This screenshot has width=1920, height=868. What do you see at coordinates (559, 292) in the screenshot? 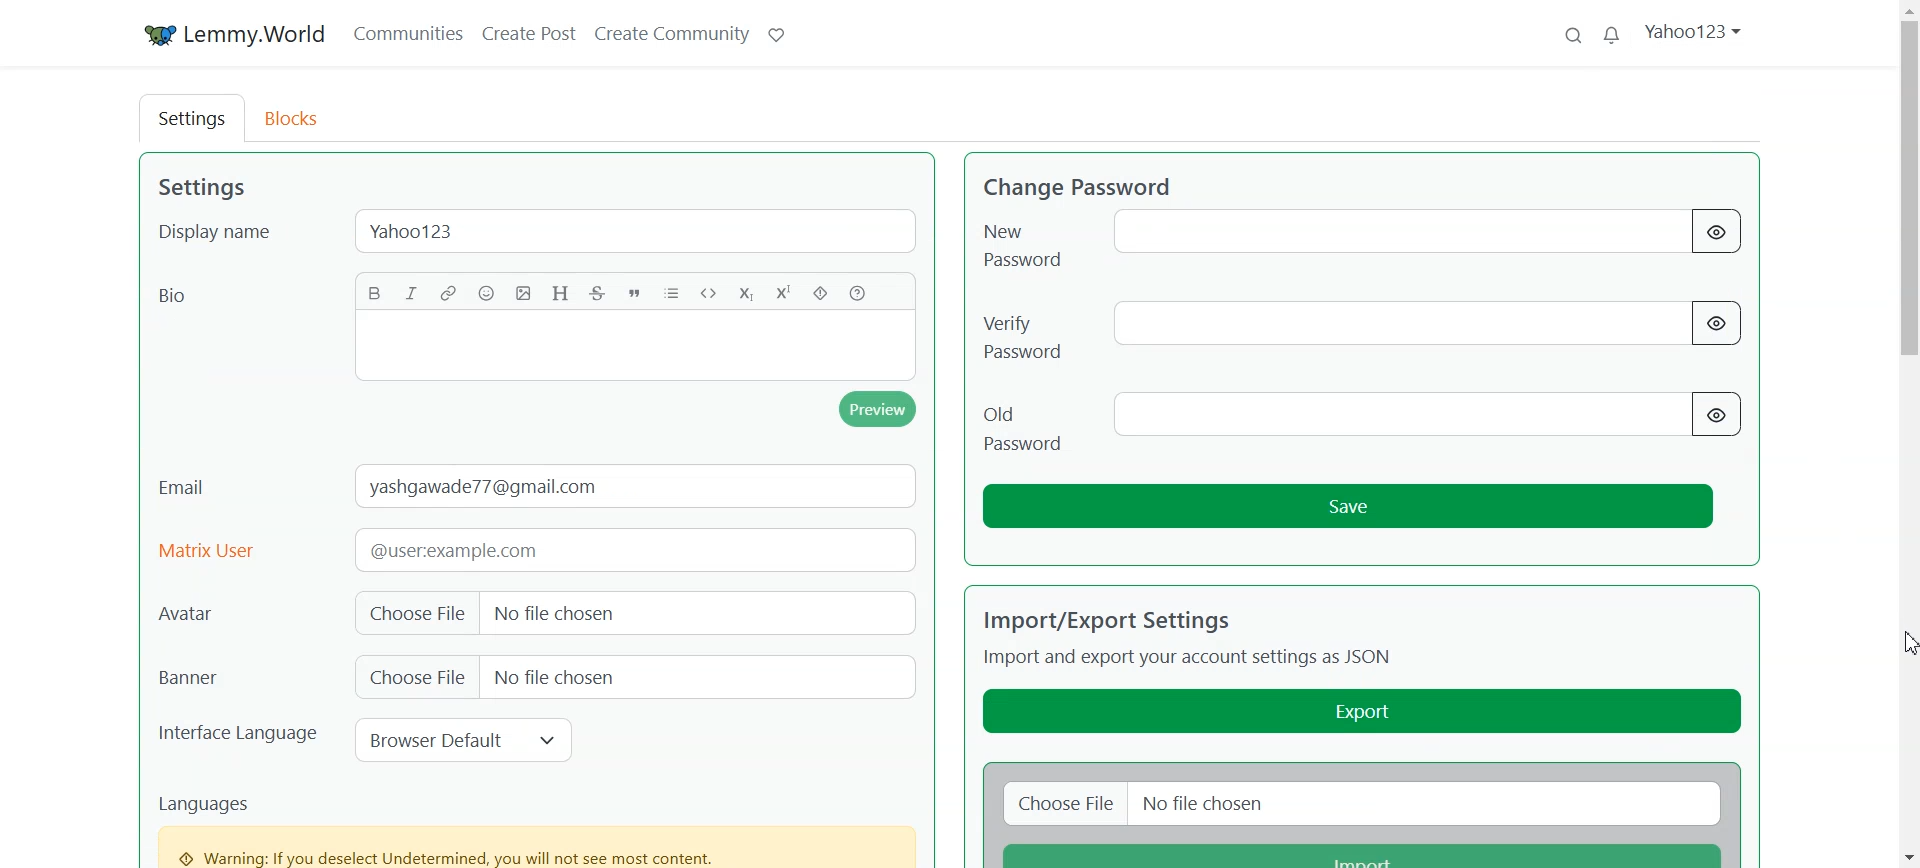
I see `Header` at bounding box center [559, 292].